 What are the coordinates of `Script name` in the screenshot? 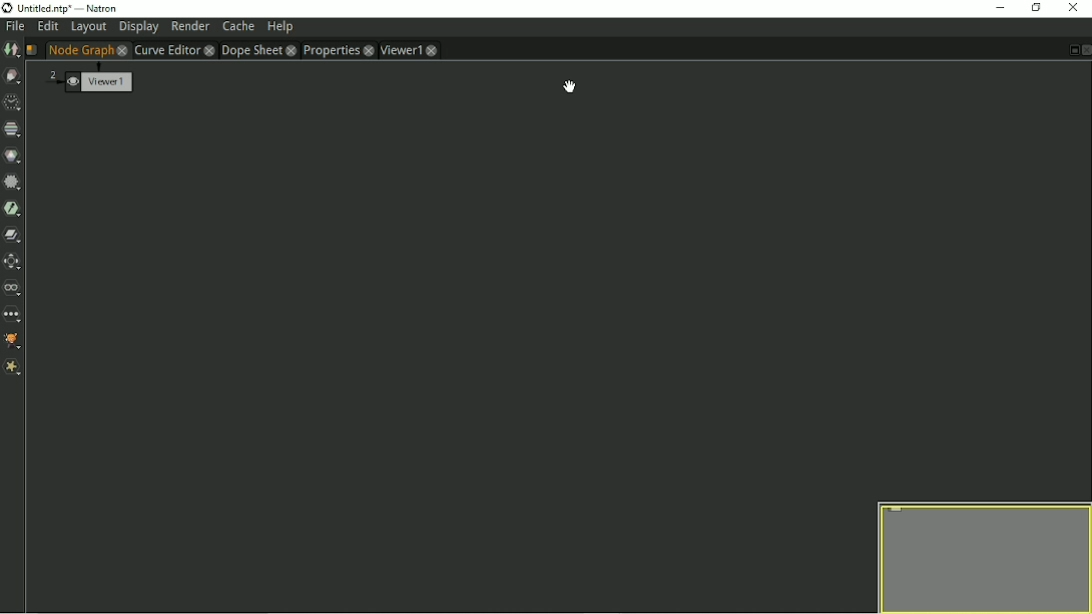 It's located at (31, 50).